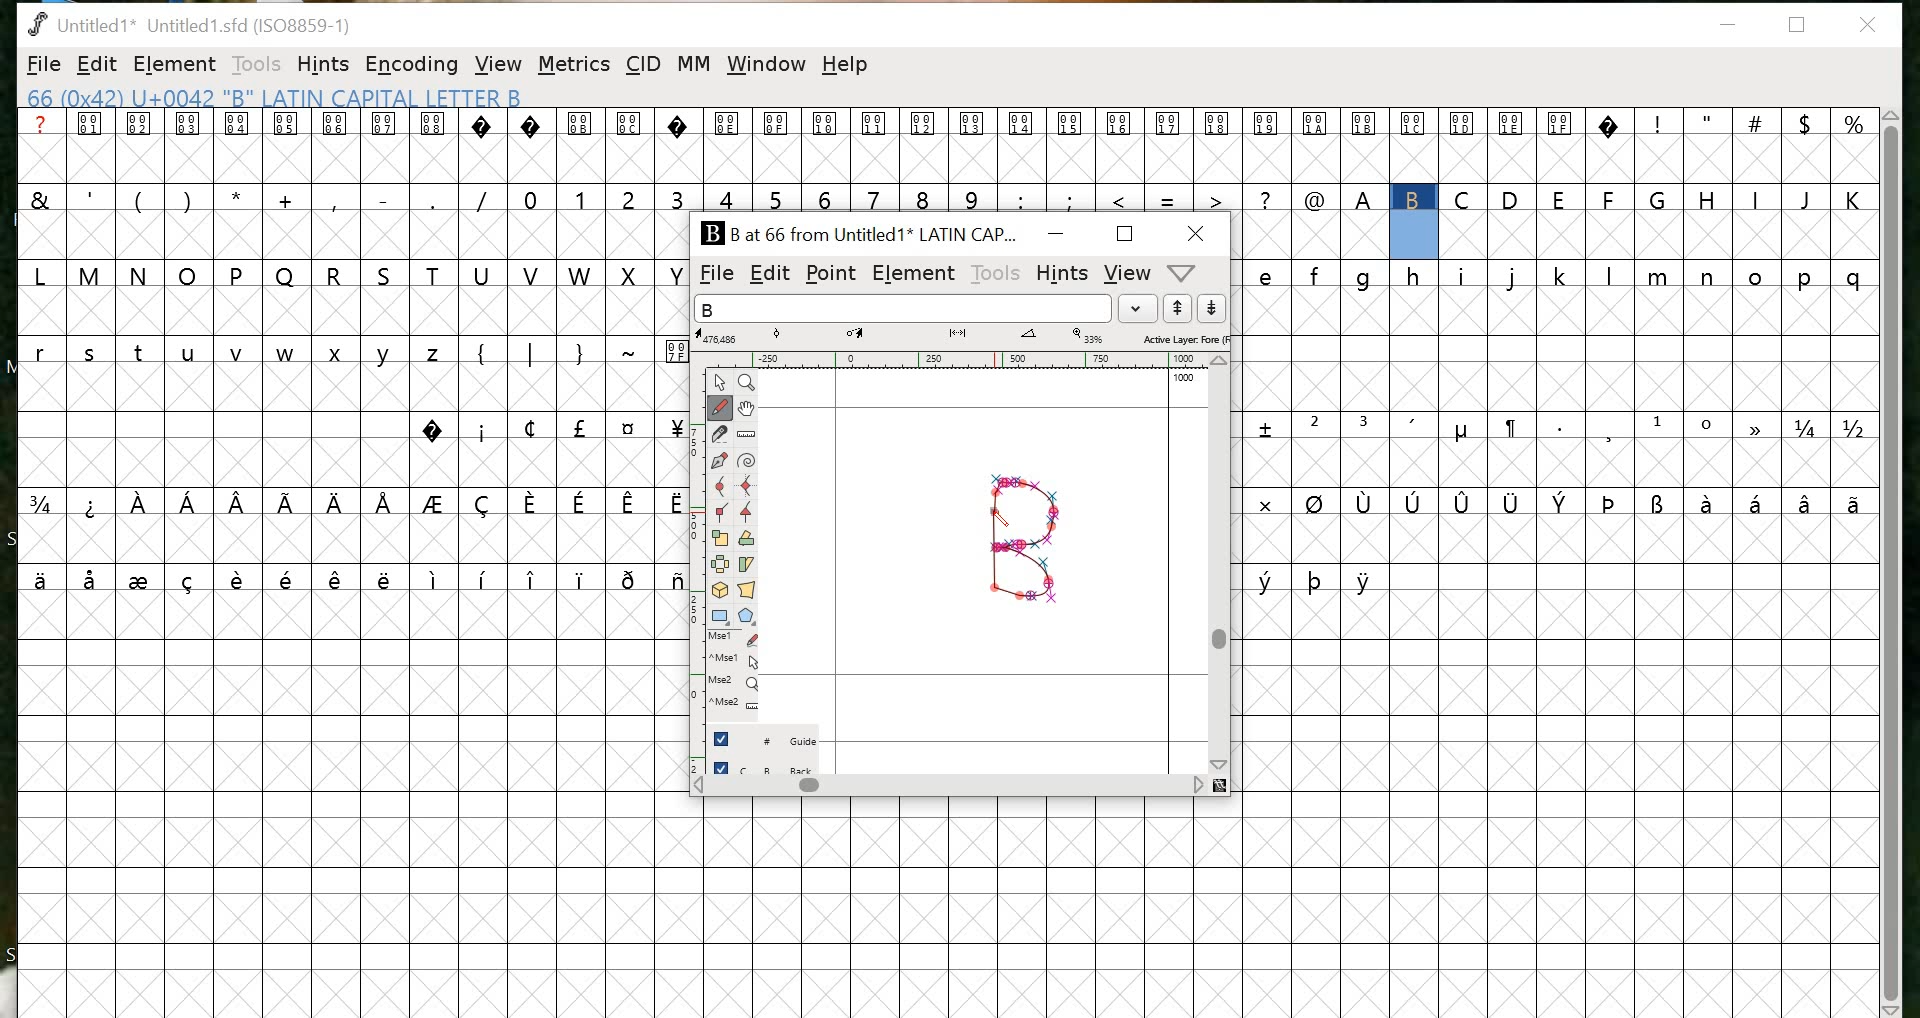 The image size is (1920, 1018). I want to click on Spiro, so click(748, 461).